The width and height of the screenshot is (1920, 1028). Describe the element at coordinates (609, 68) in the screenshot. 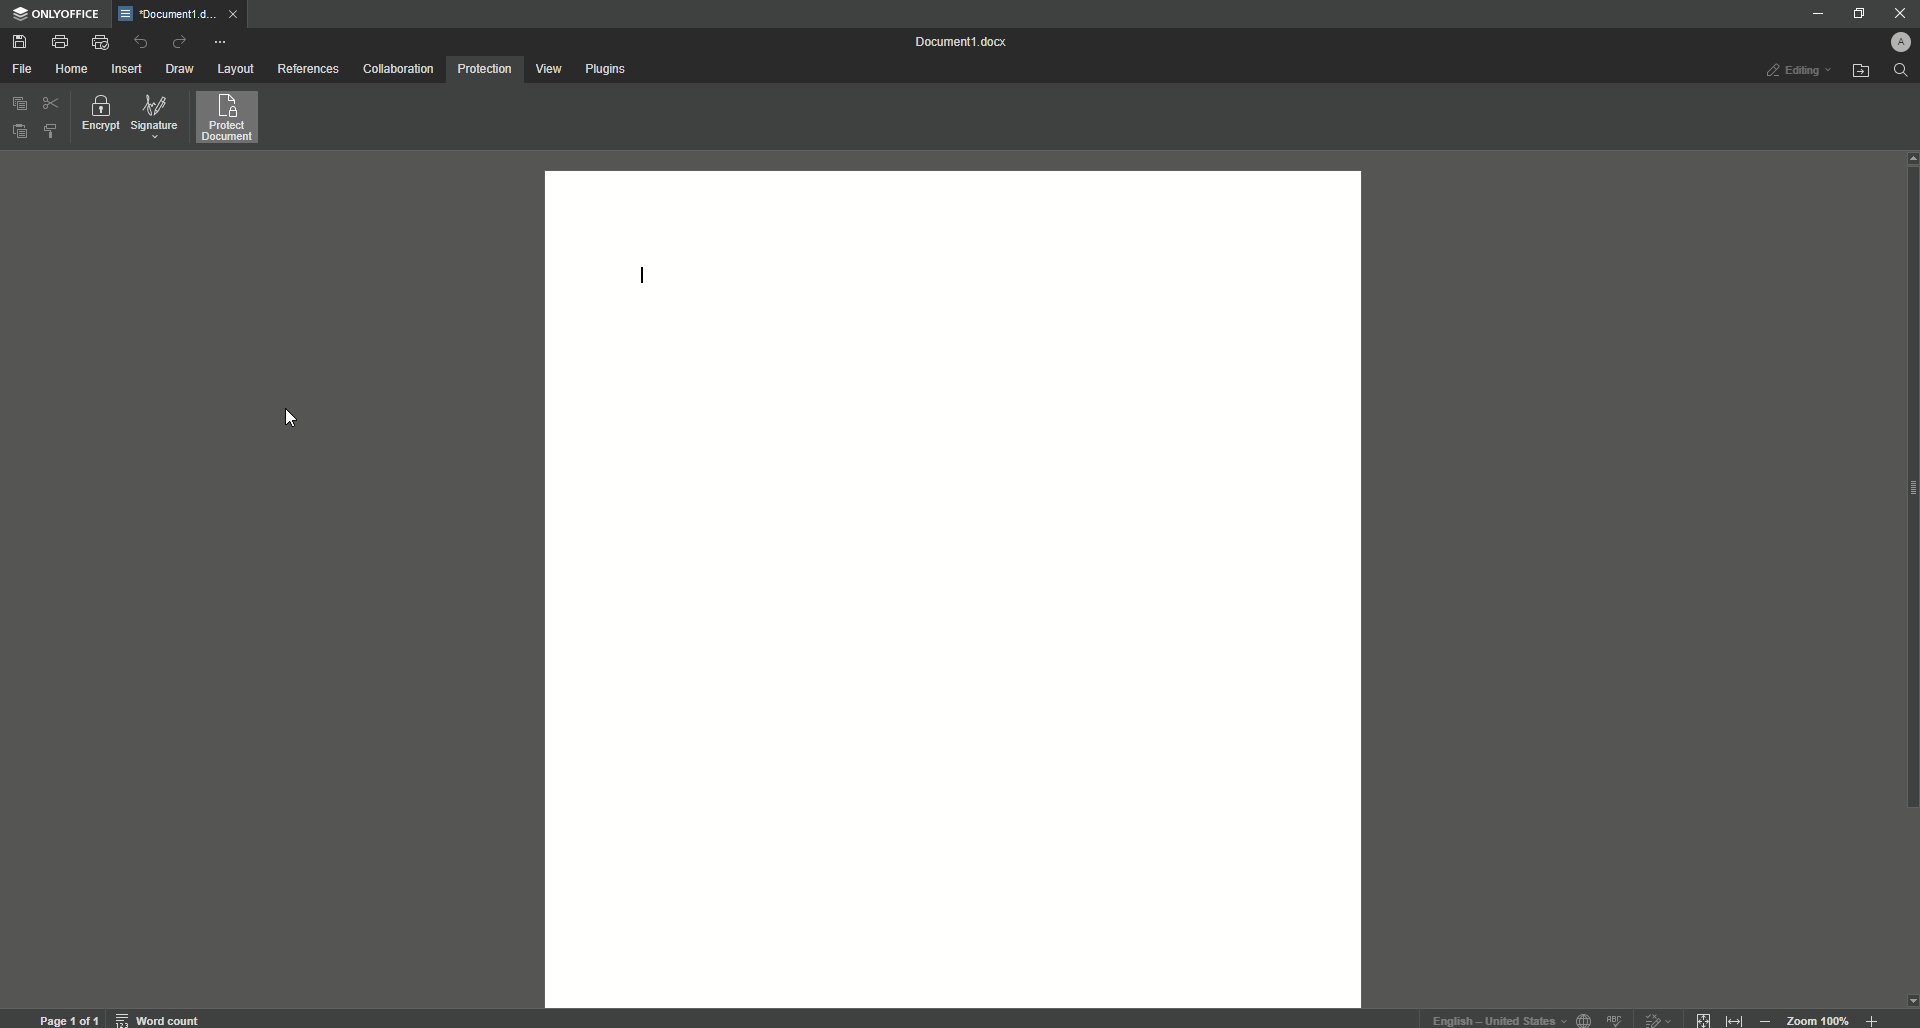

I see `Plugins` at that location.